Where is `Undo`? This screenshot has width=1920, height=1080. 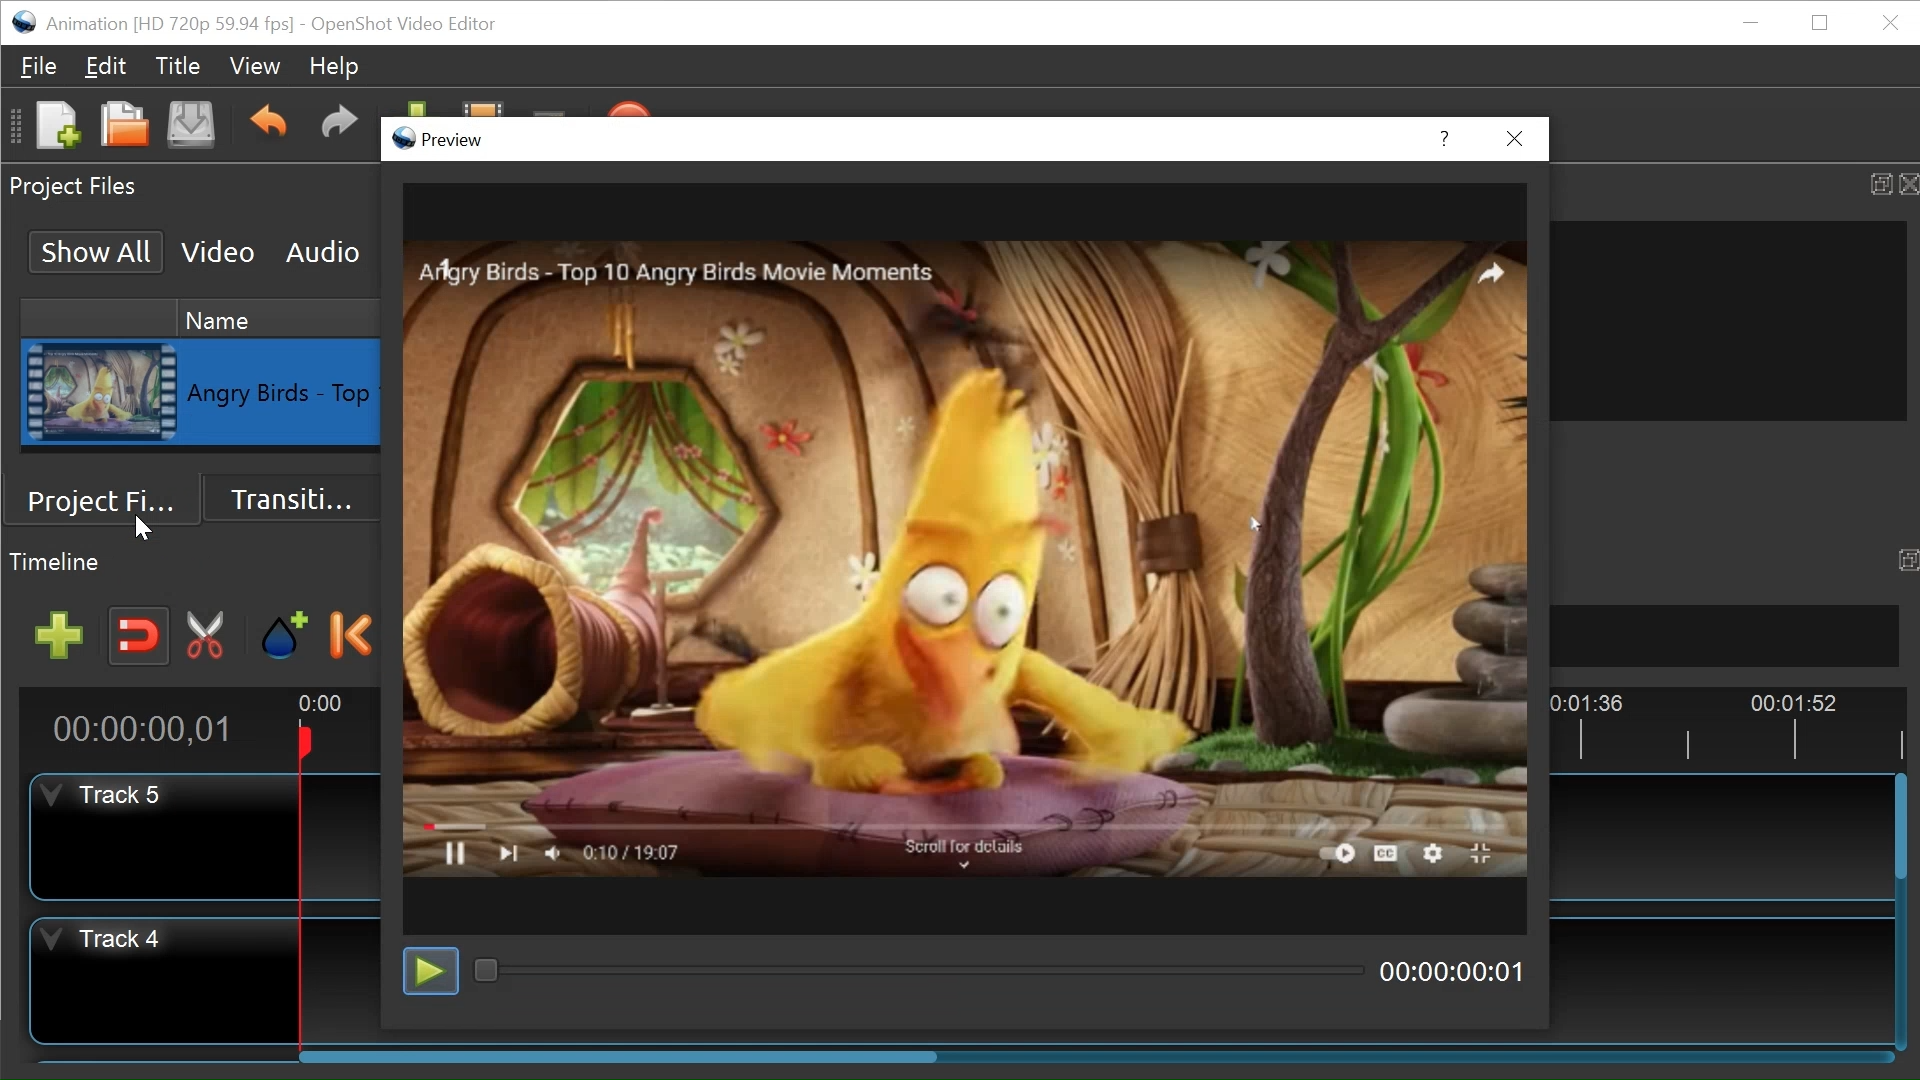
Undo is located at coordinates (267, 123).